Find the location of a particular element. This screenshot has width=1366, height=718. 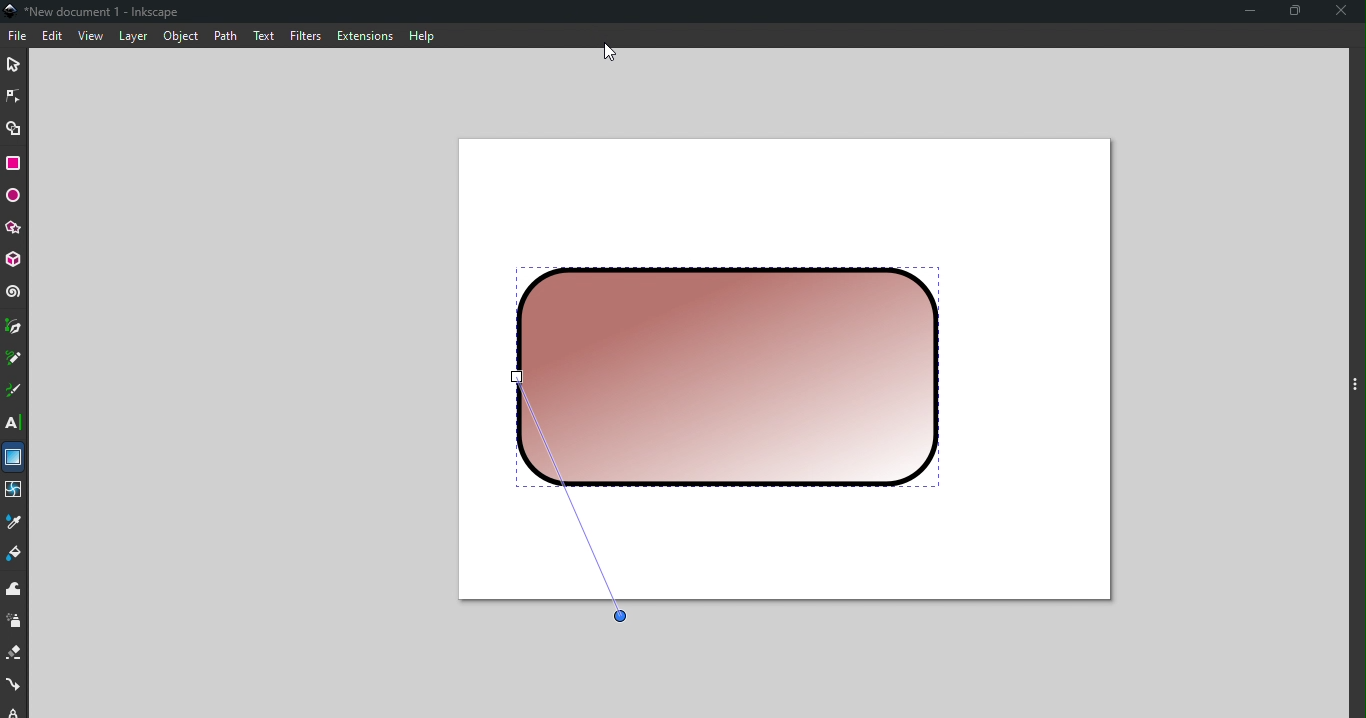

Edit is located at coordinates (54, 37).